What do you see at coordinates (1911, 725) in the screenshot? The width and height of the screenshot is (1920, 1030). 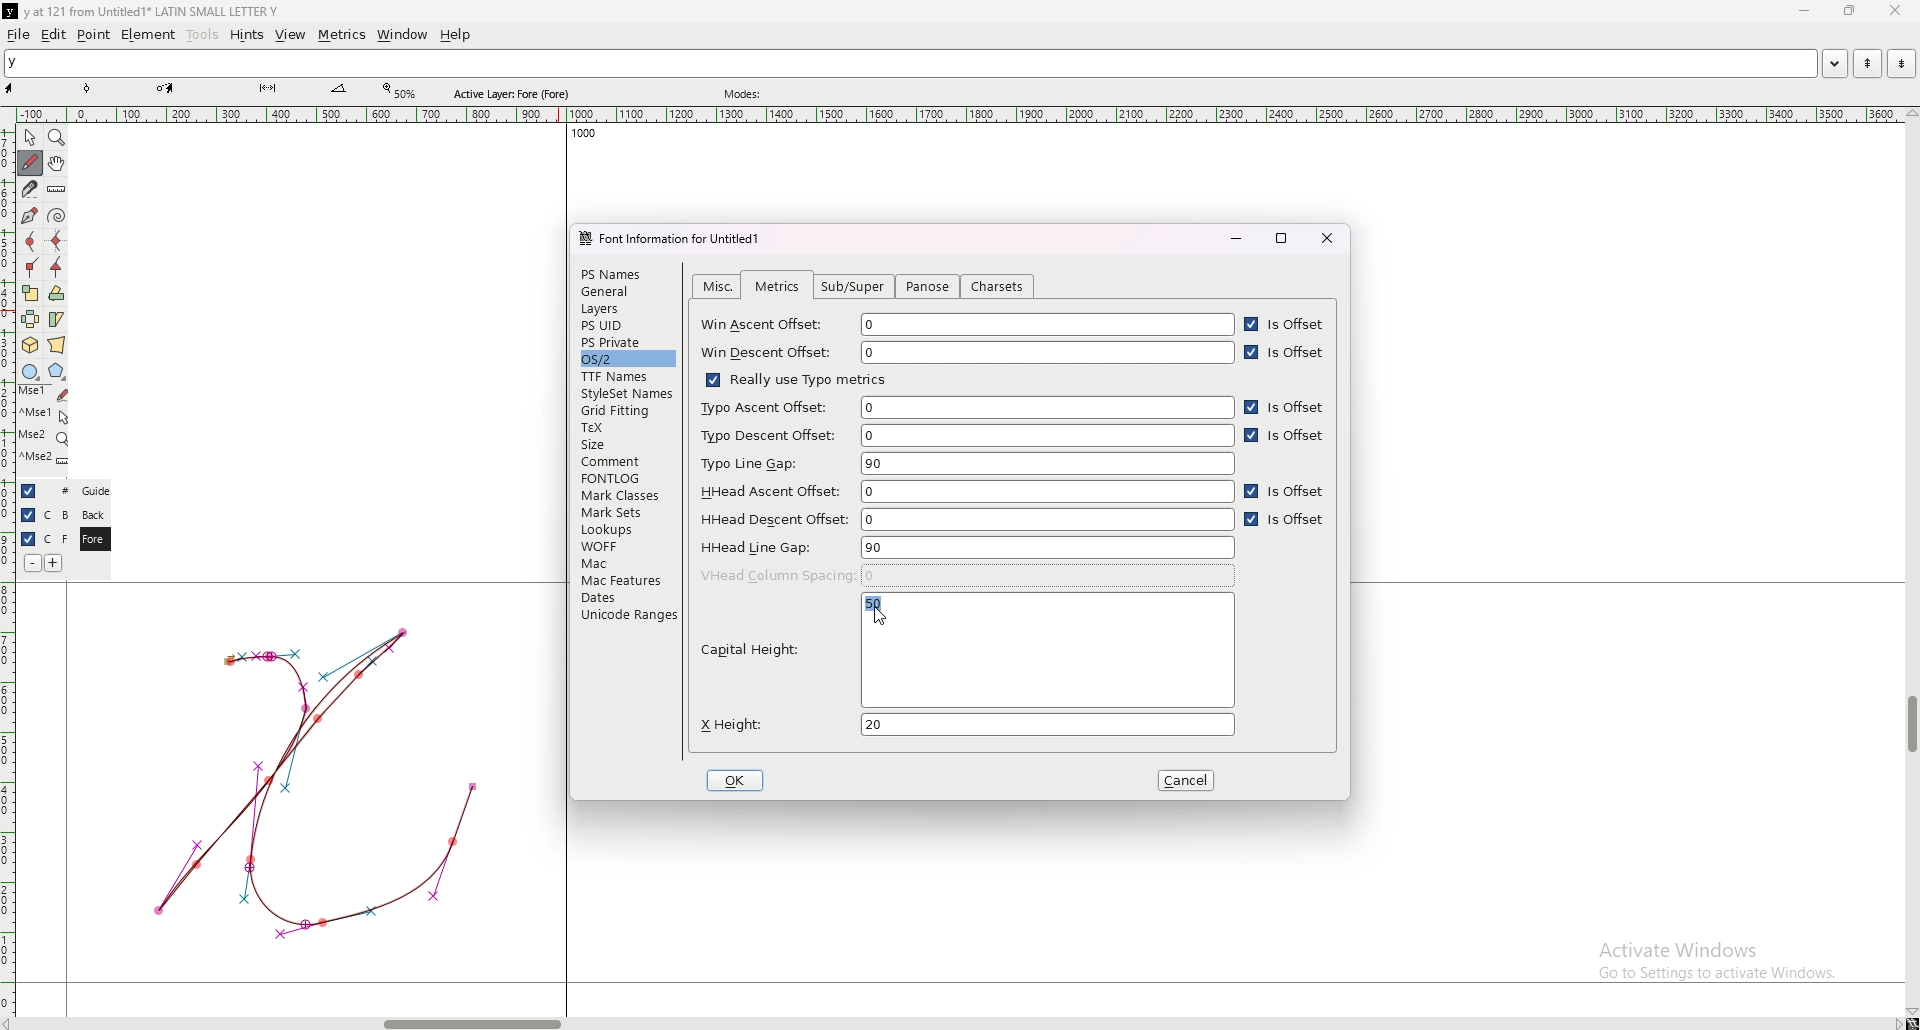 I see `scroll bar vertical` at bounding box center [1911, 725].